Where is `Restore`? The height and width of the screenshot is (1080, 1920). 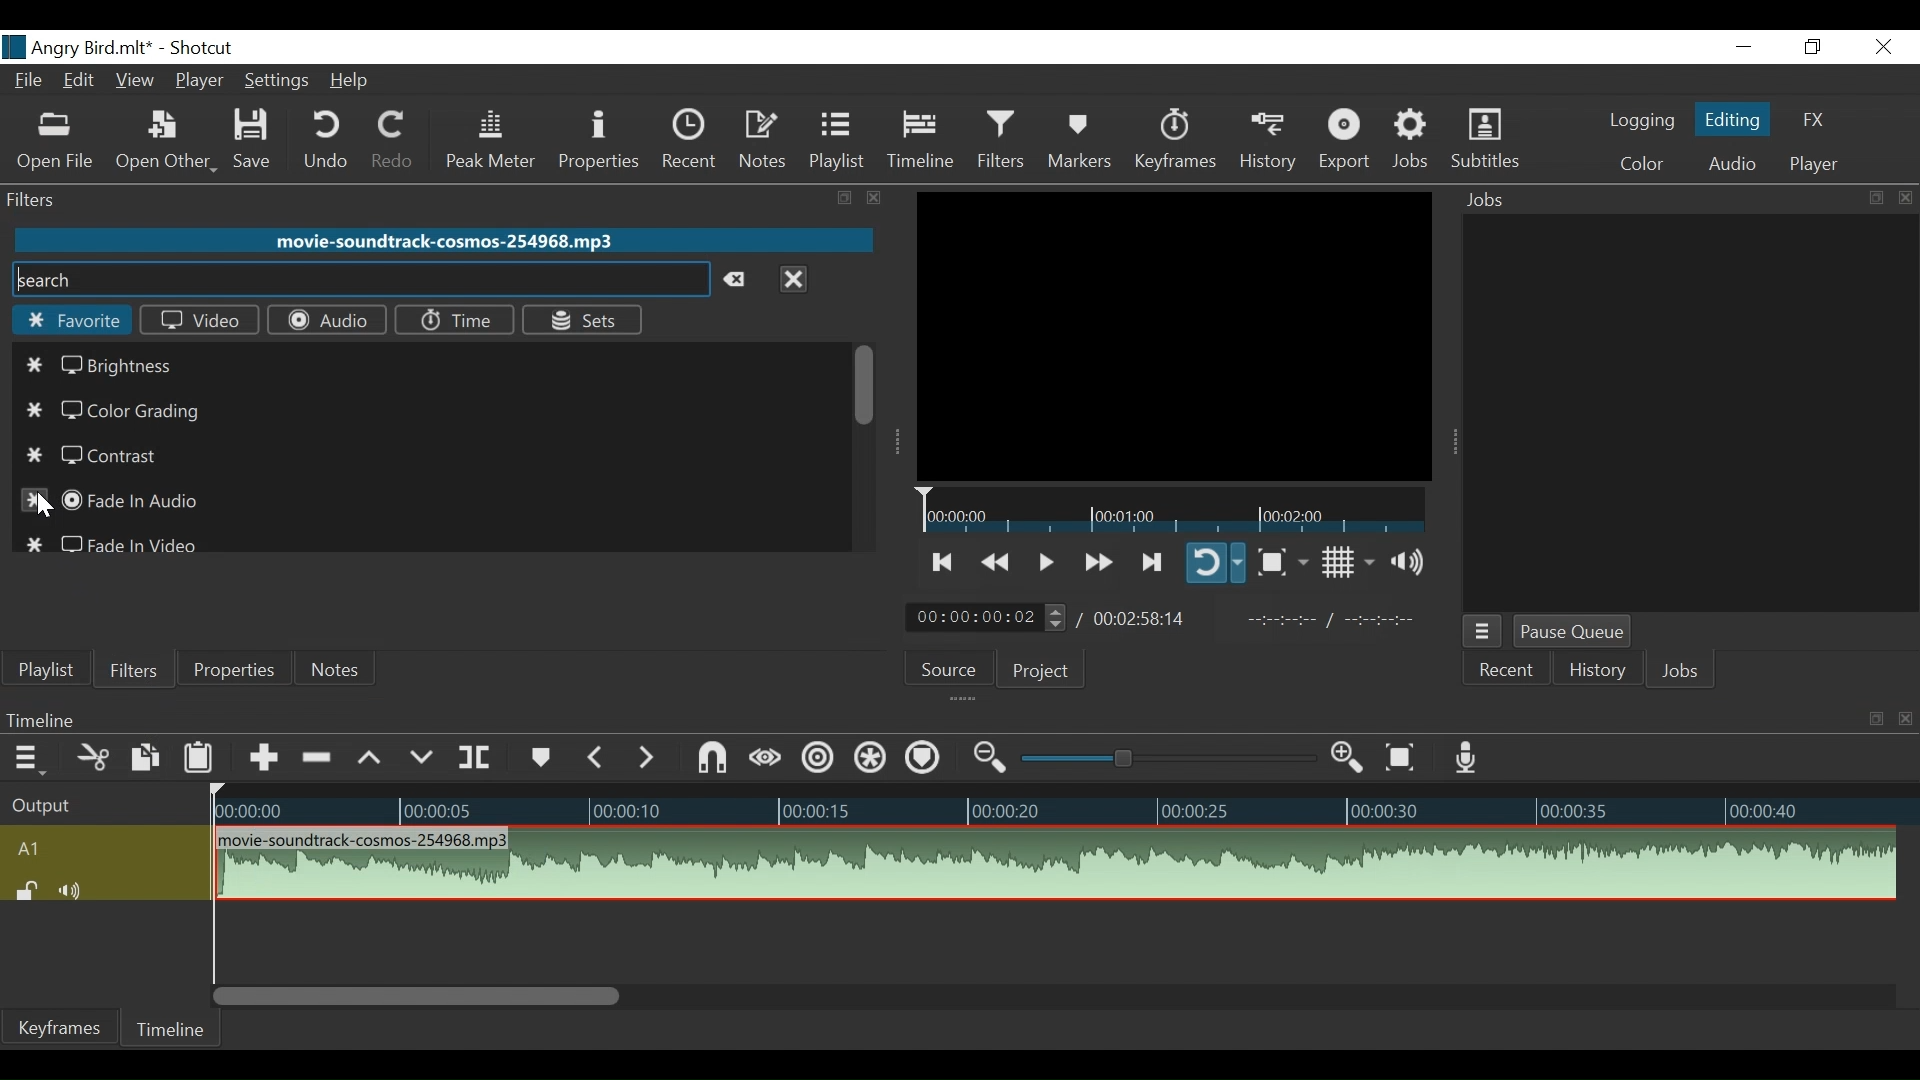
Restore is located at coordinates (1813, 47).